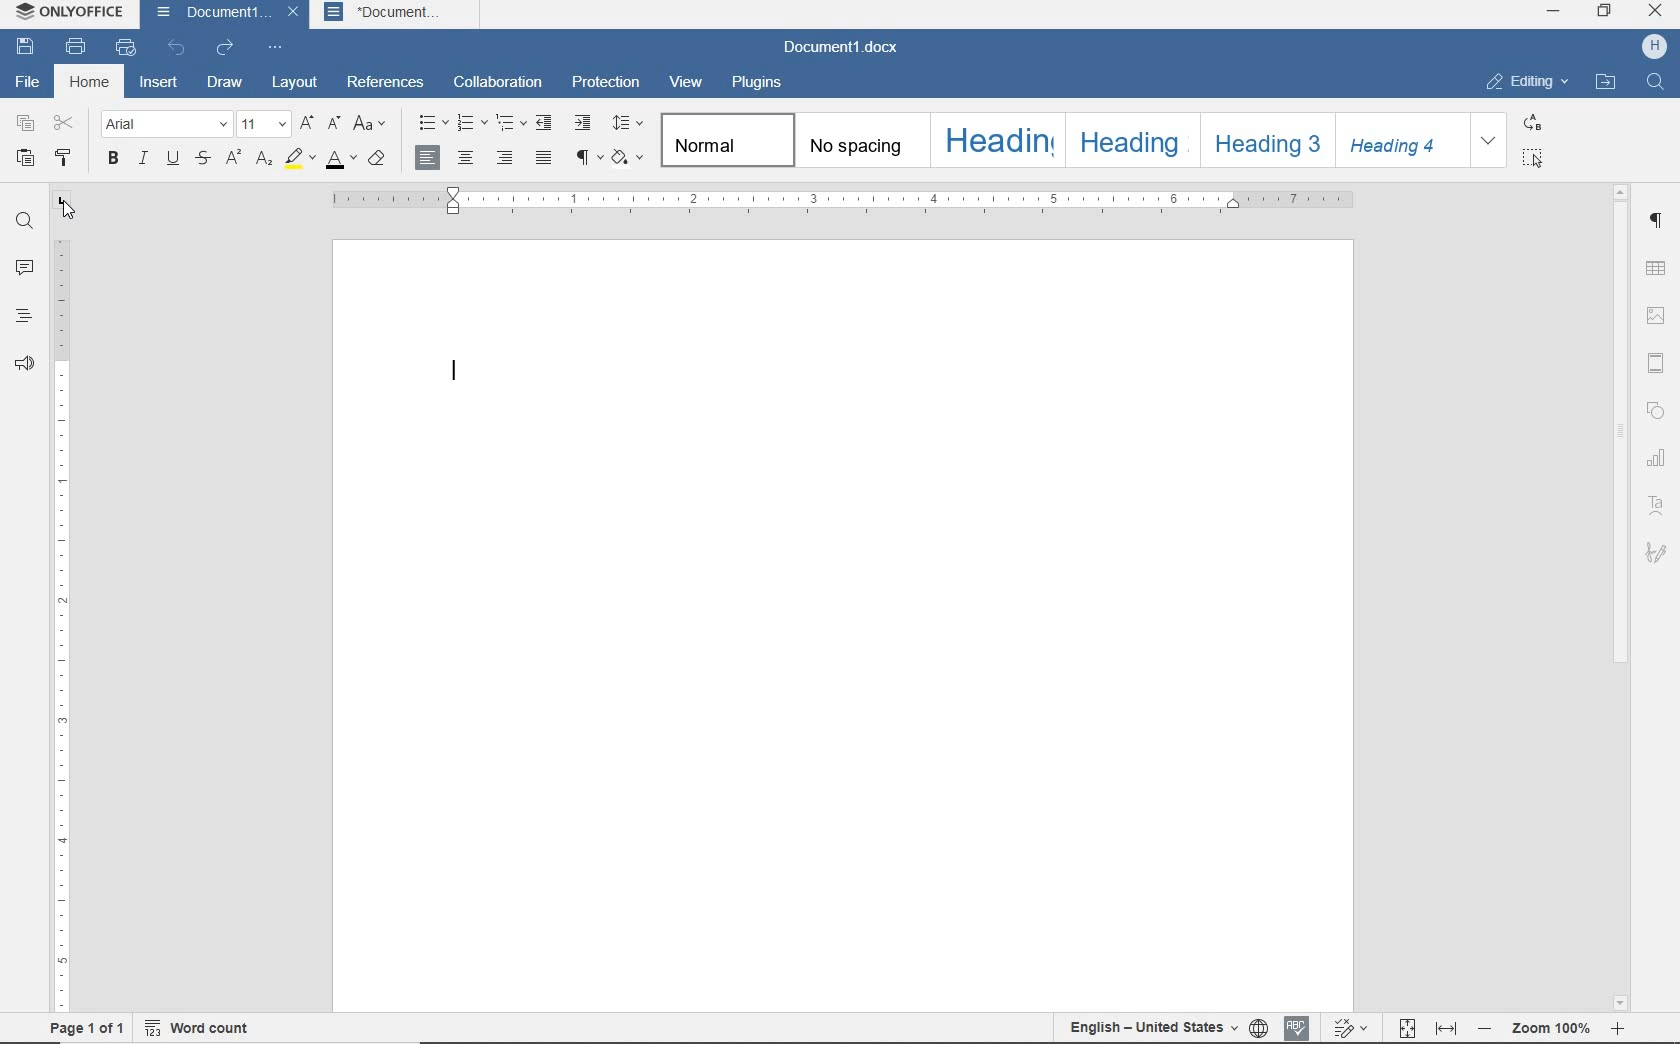  I want to click on DOCUMENT NAME, so click(848, 48).